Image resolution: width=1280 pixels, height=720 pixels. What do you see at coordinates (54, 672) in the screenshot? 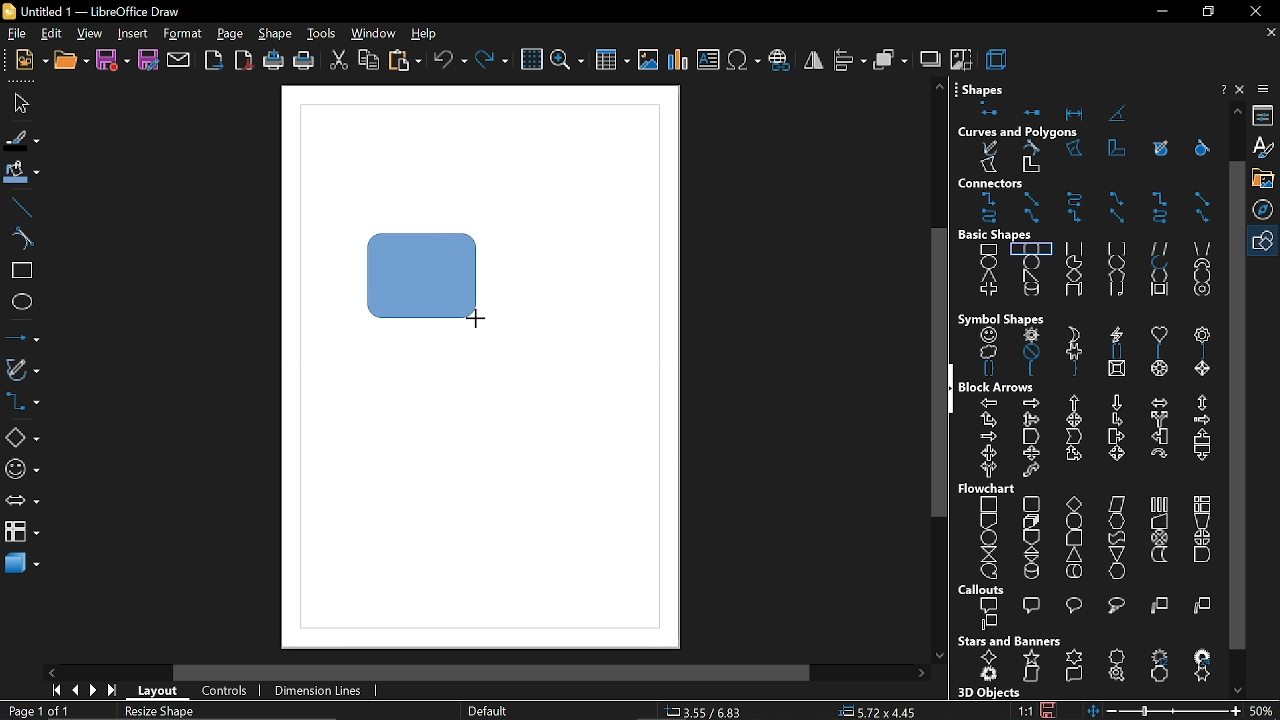
I see `move left` at bounding box center [54, 672].